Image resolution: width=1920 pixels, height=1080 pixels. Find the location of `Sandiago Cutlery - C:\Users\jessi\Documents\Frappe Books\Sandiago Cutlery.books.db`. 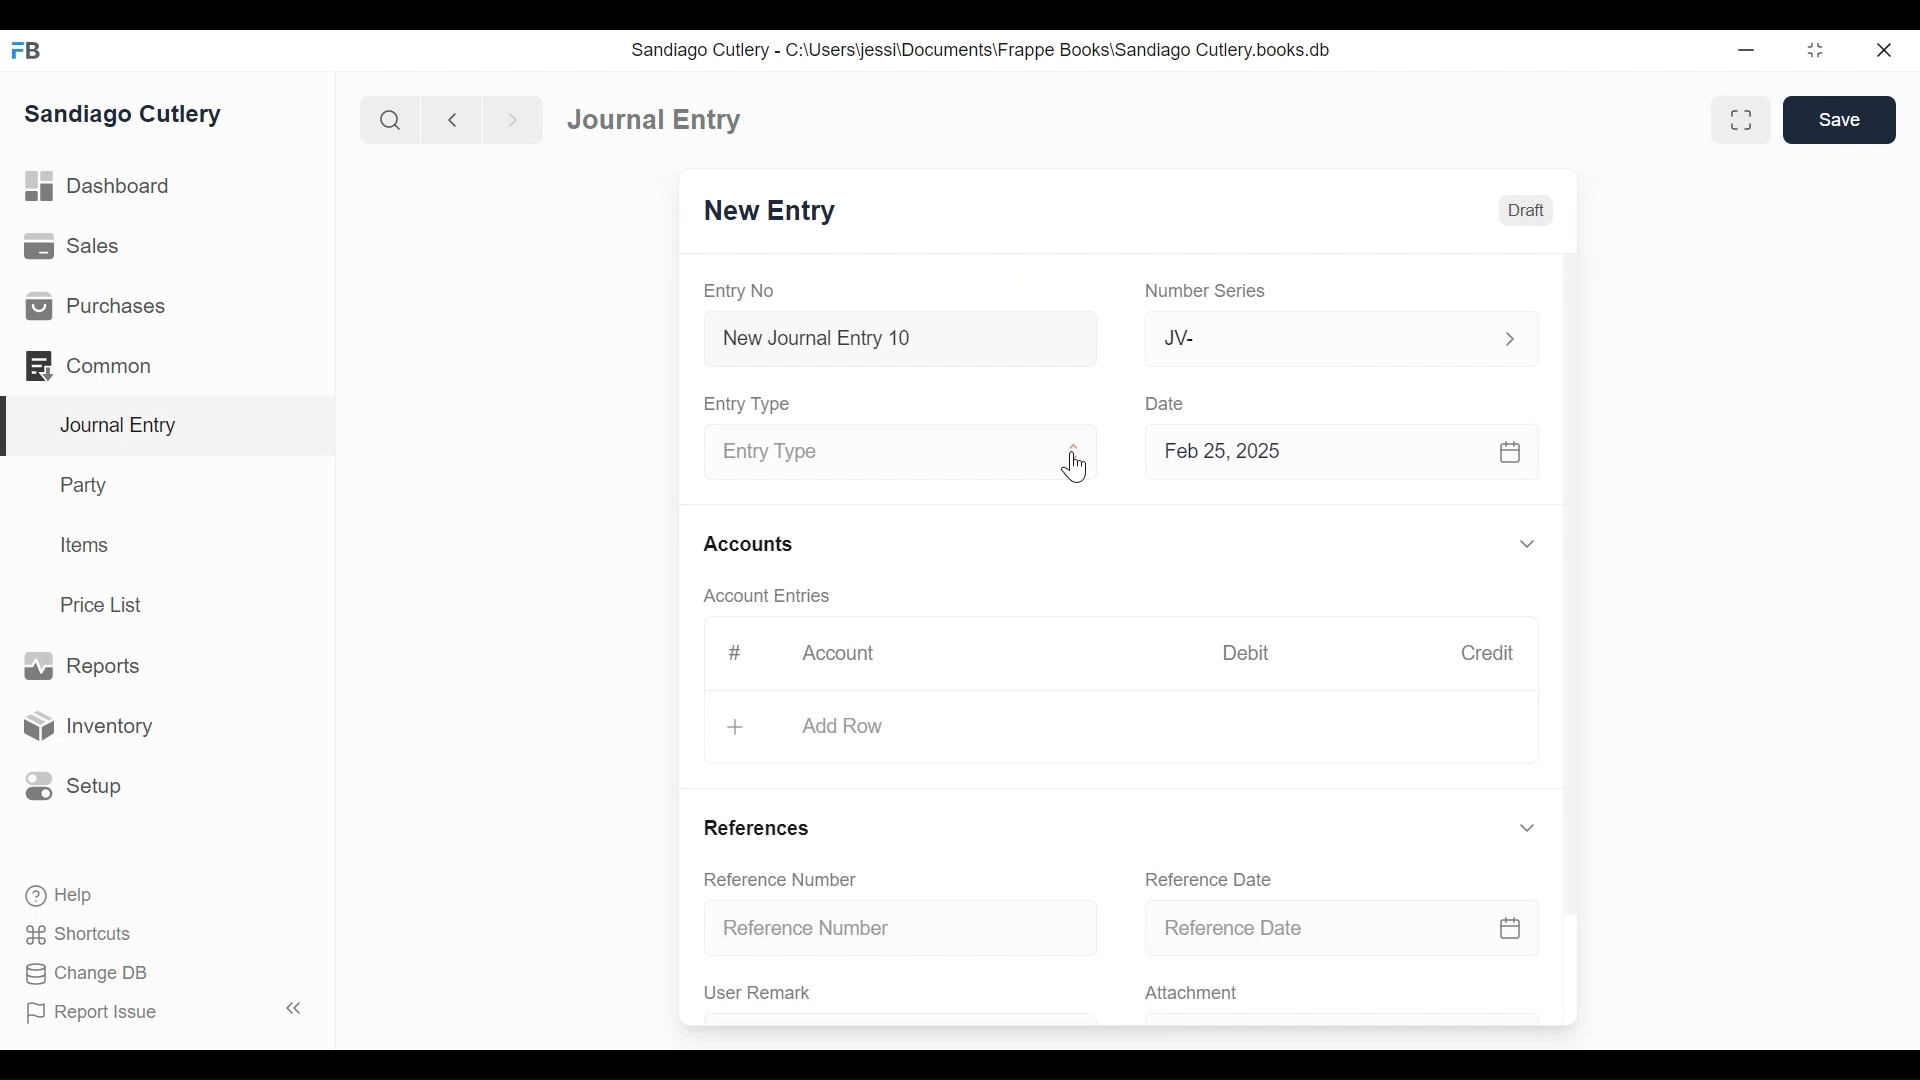

Sandiago Cutlery - C:\Users\jessi\Documents\Frappe Books\Sandiago Cutlery.books.db is located at coordinates (985, 52).